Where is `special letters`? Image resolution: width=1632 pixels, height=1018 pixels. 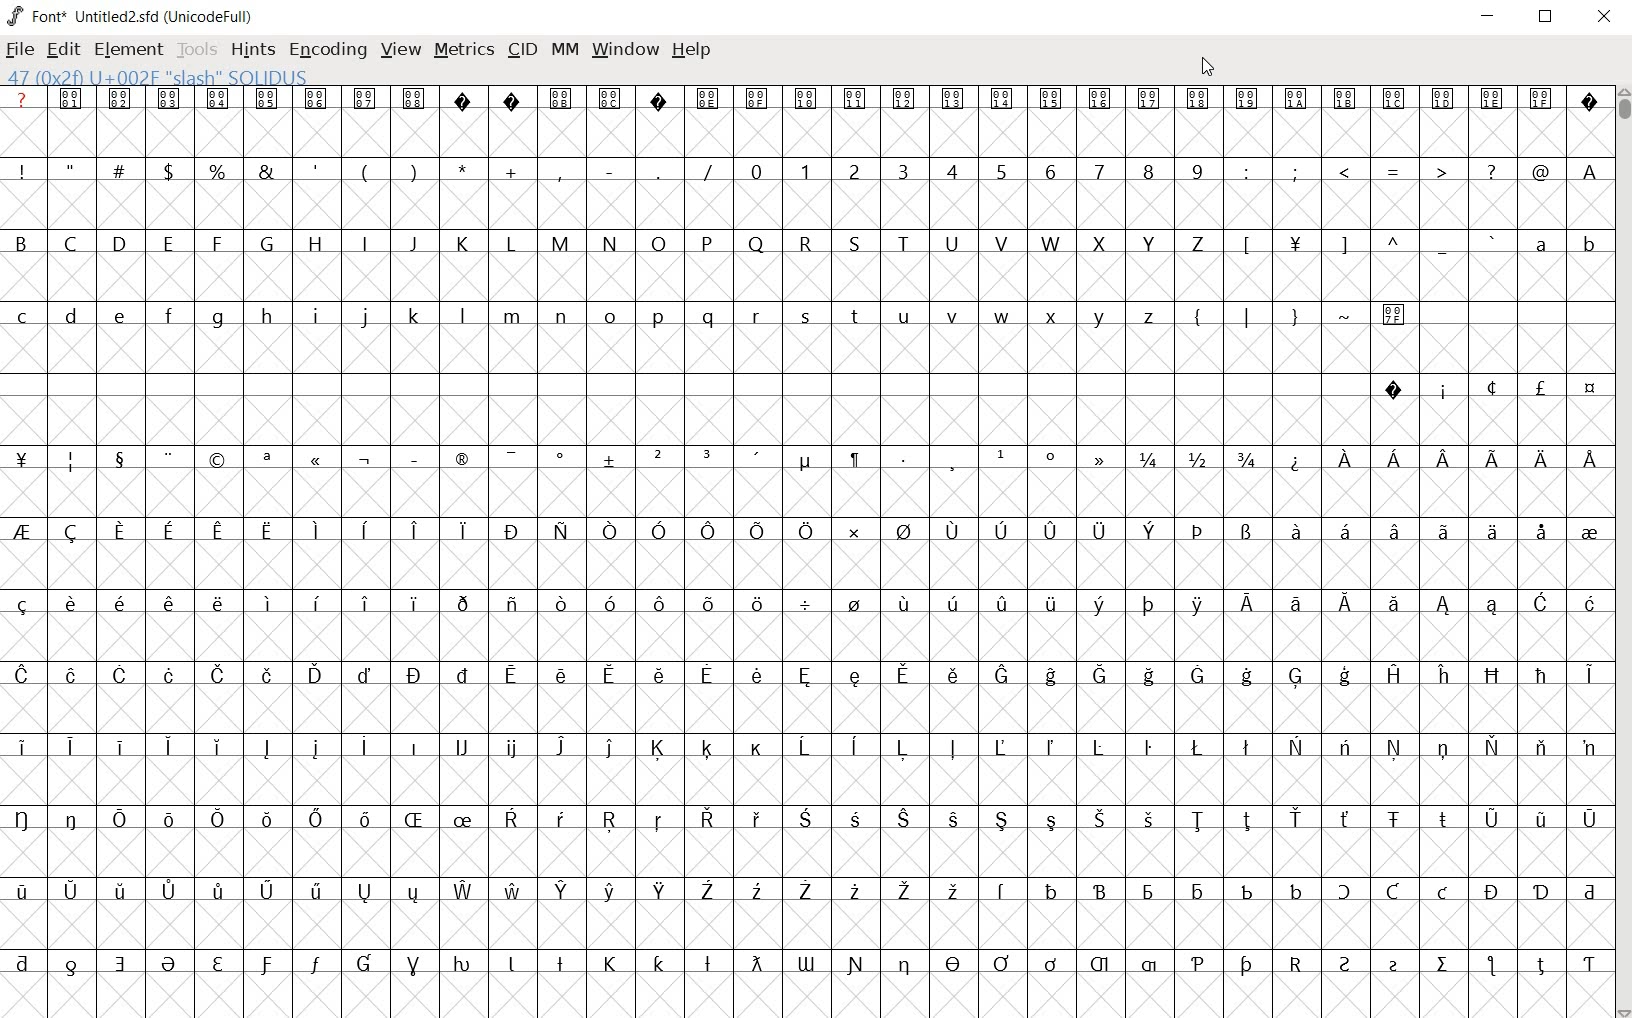
special letters is located at coordinates (803, 601).